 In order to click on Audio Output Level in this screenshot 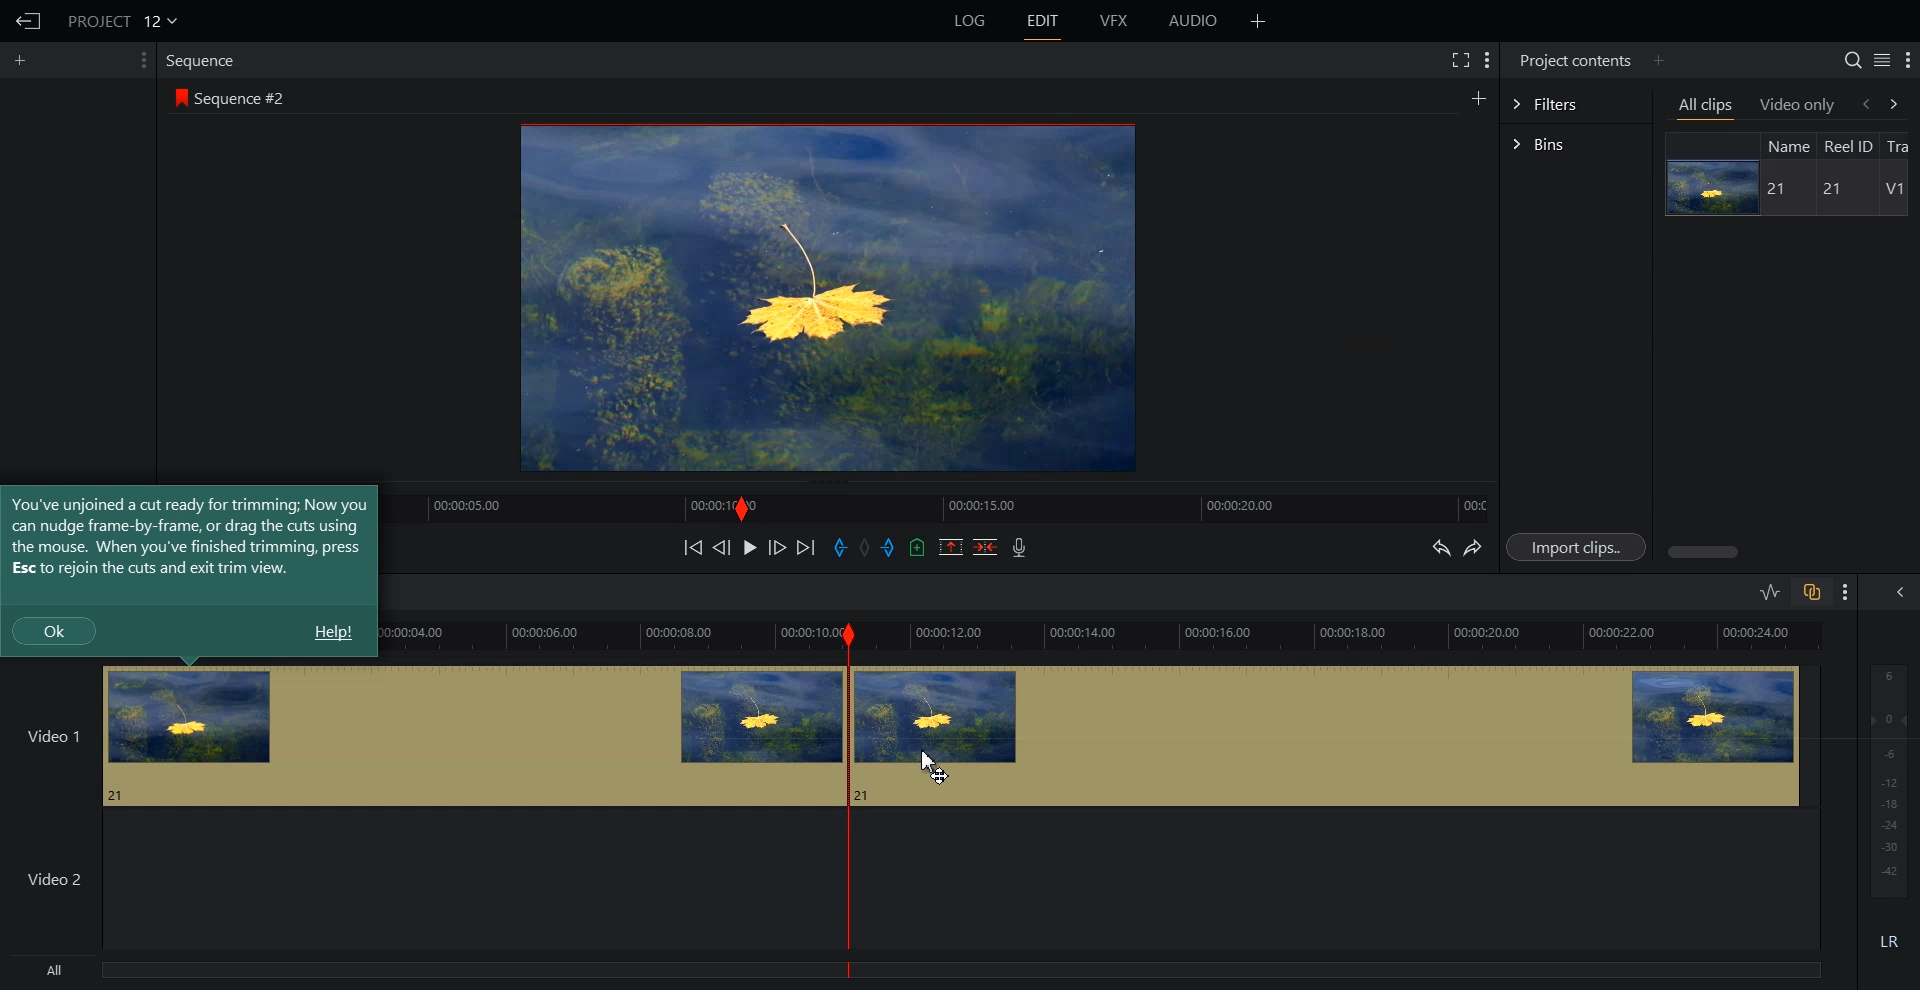, I will do `click(1885, 777)`.